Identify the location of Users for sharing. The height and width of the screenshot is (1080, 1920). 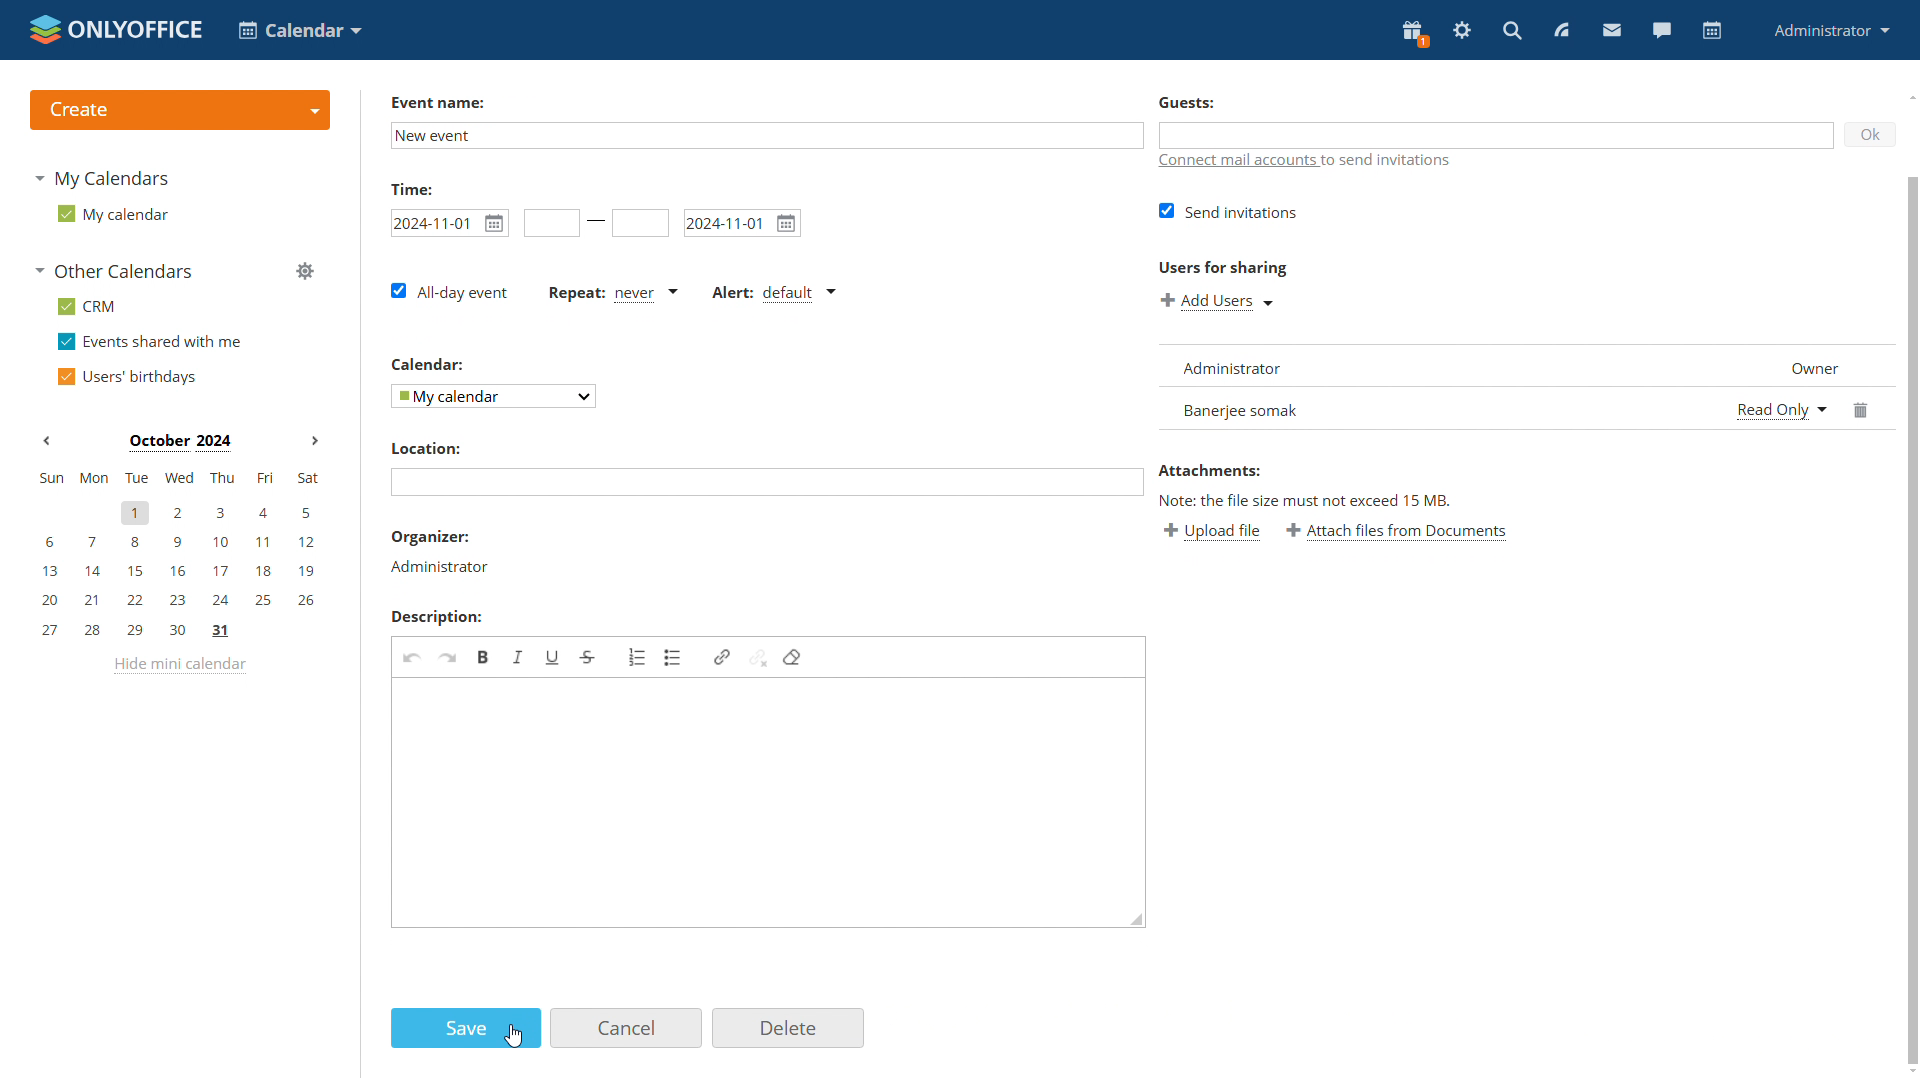
(1226, 269).